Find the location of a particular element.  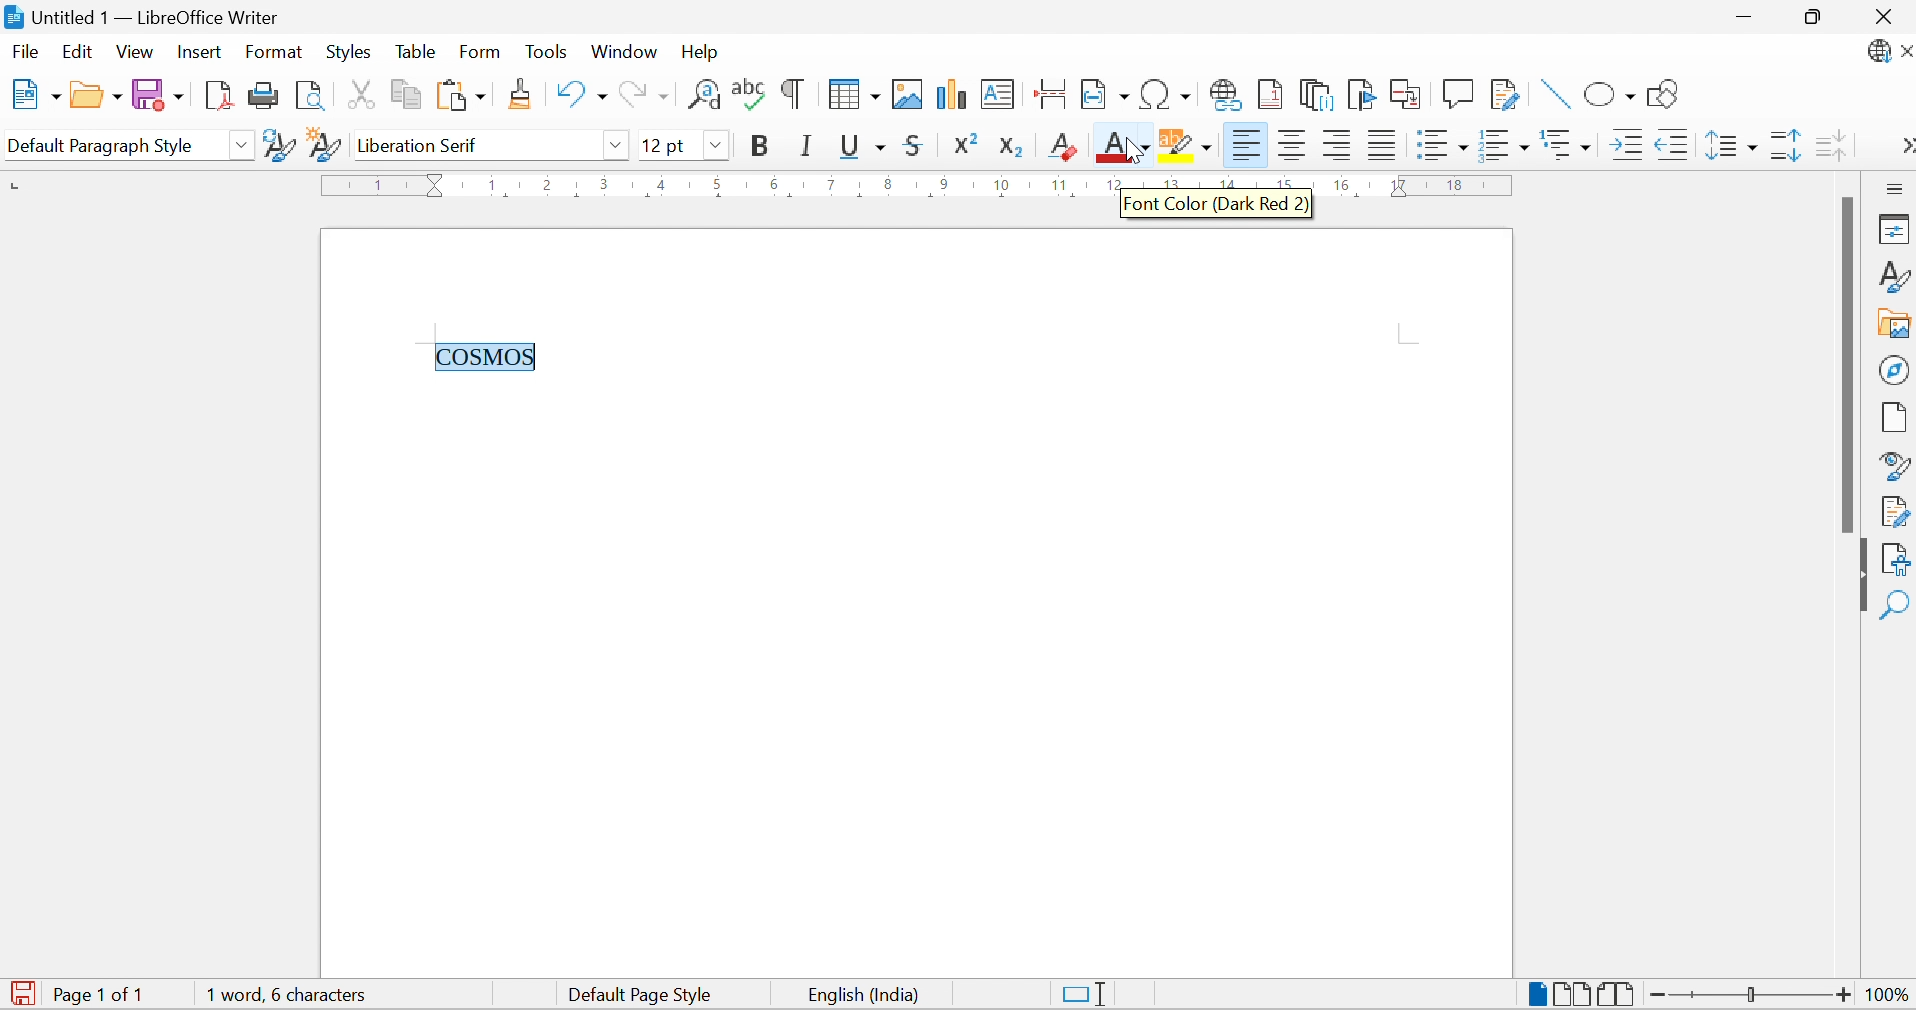

Redo is located at coordinates (643, 93).